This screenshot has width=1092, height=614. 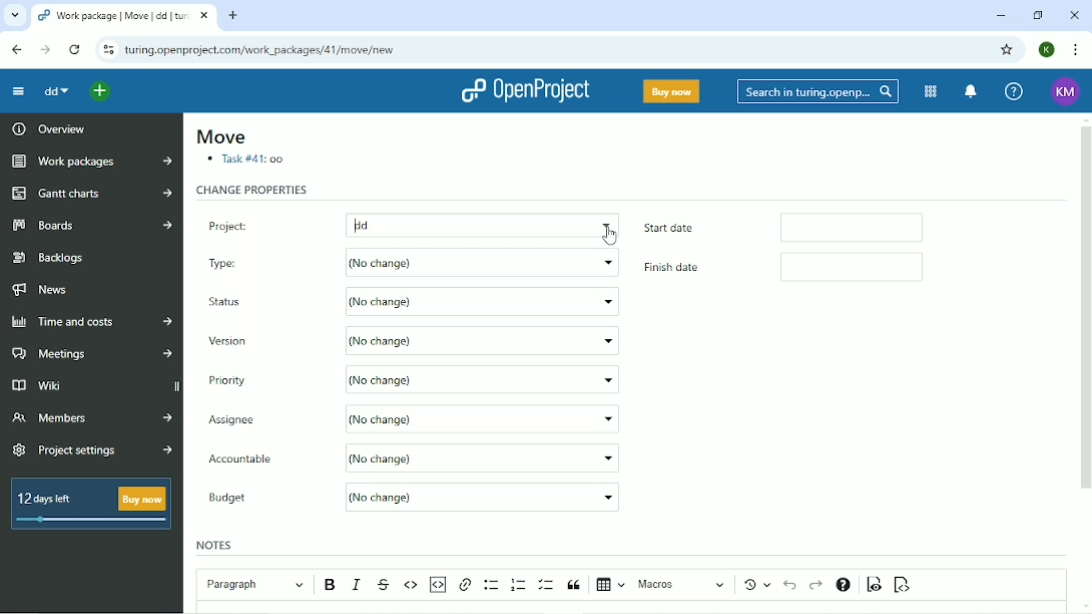 I want to click on Status, so click(x=230, y=303).